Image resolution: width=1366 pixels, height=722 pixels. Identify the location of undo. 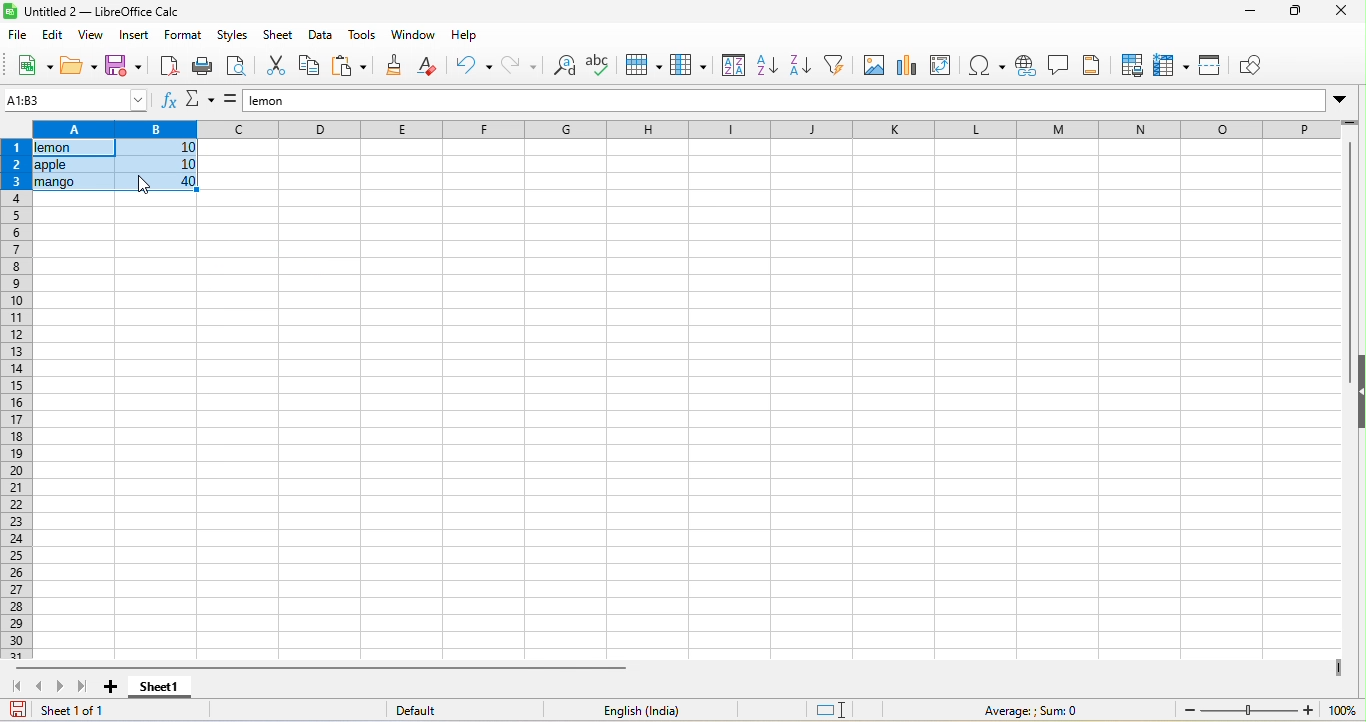
(470, 67).